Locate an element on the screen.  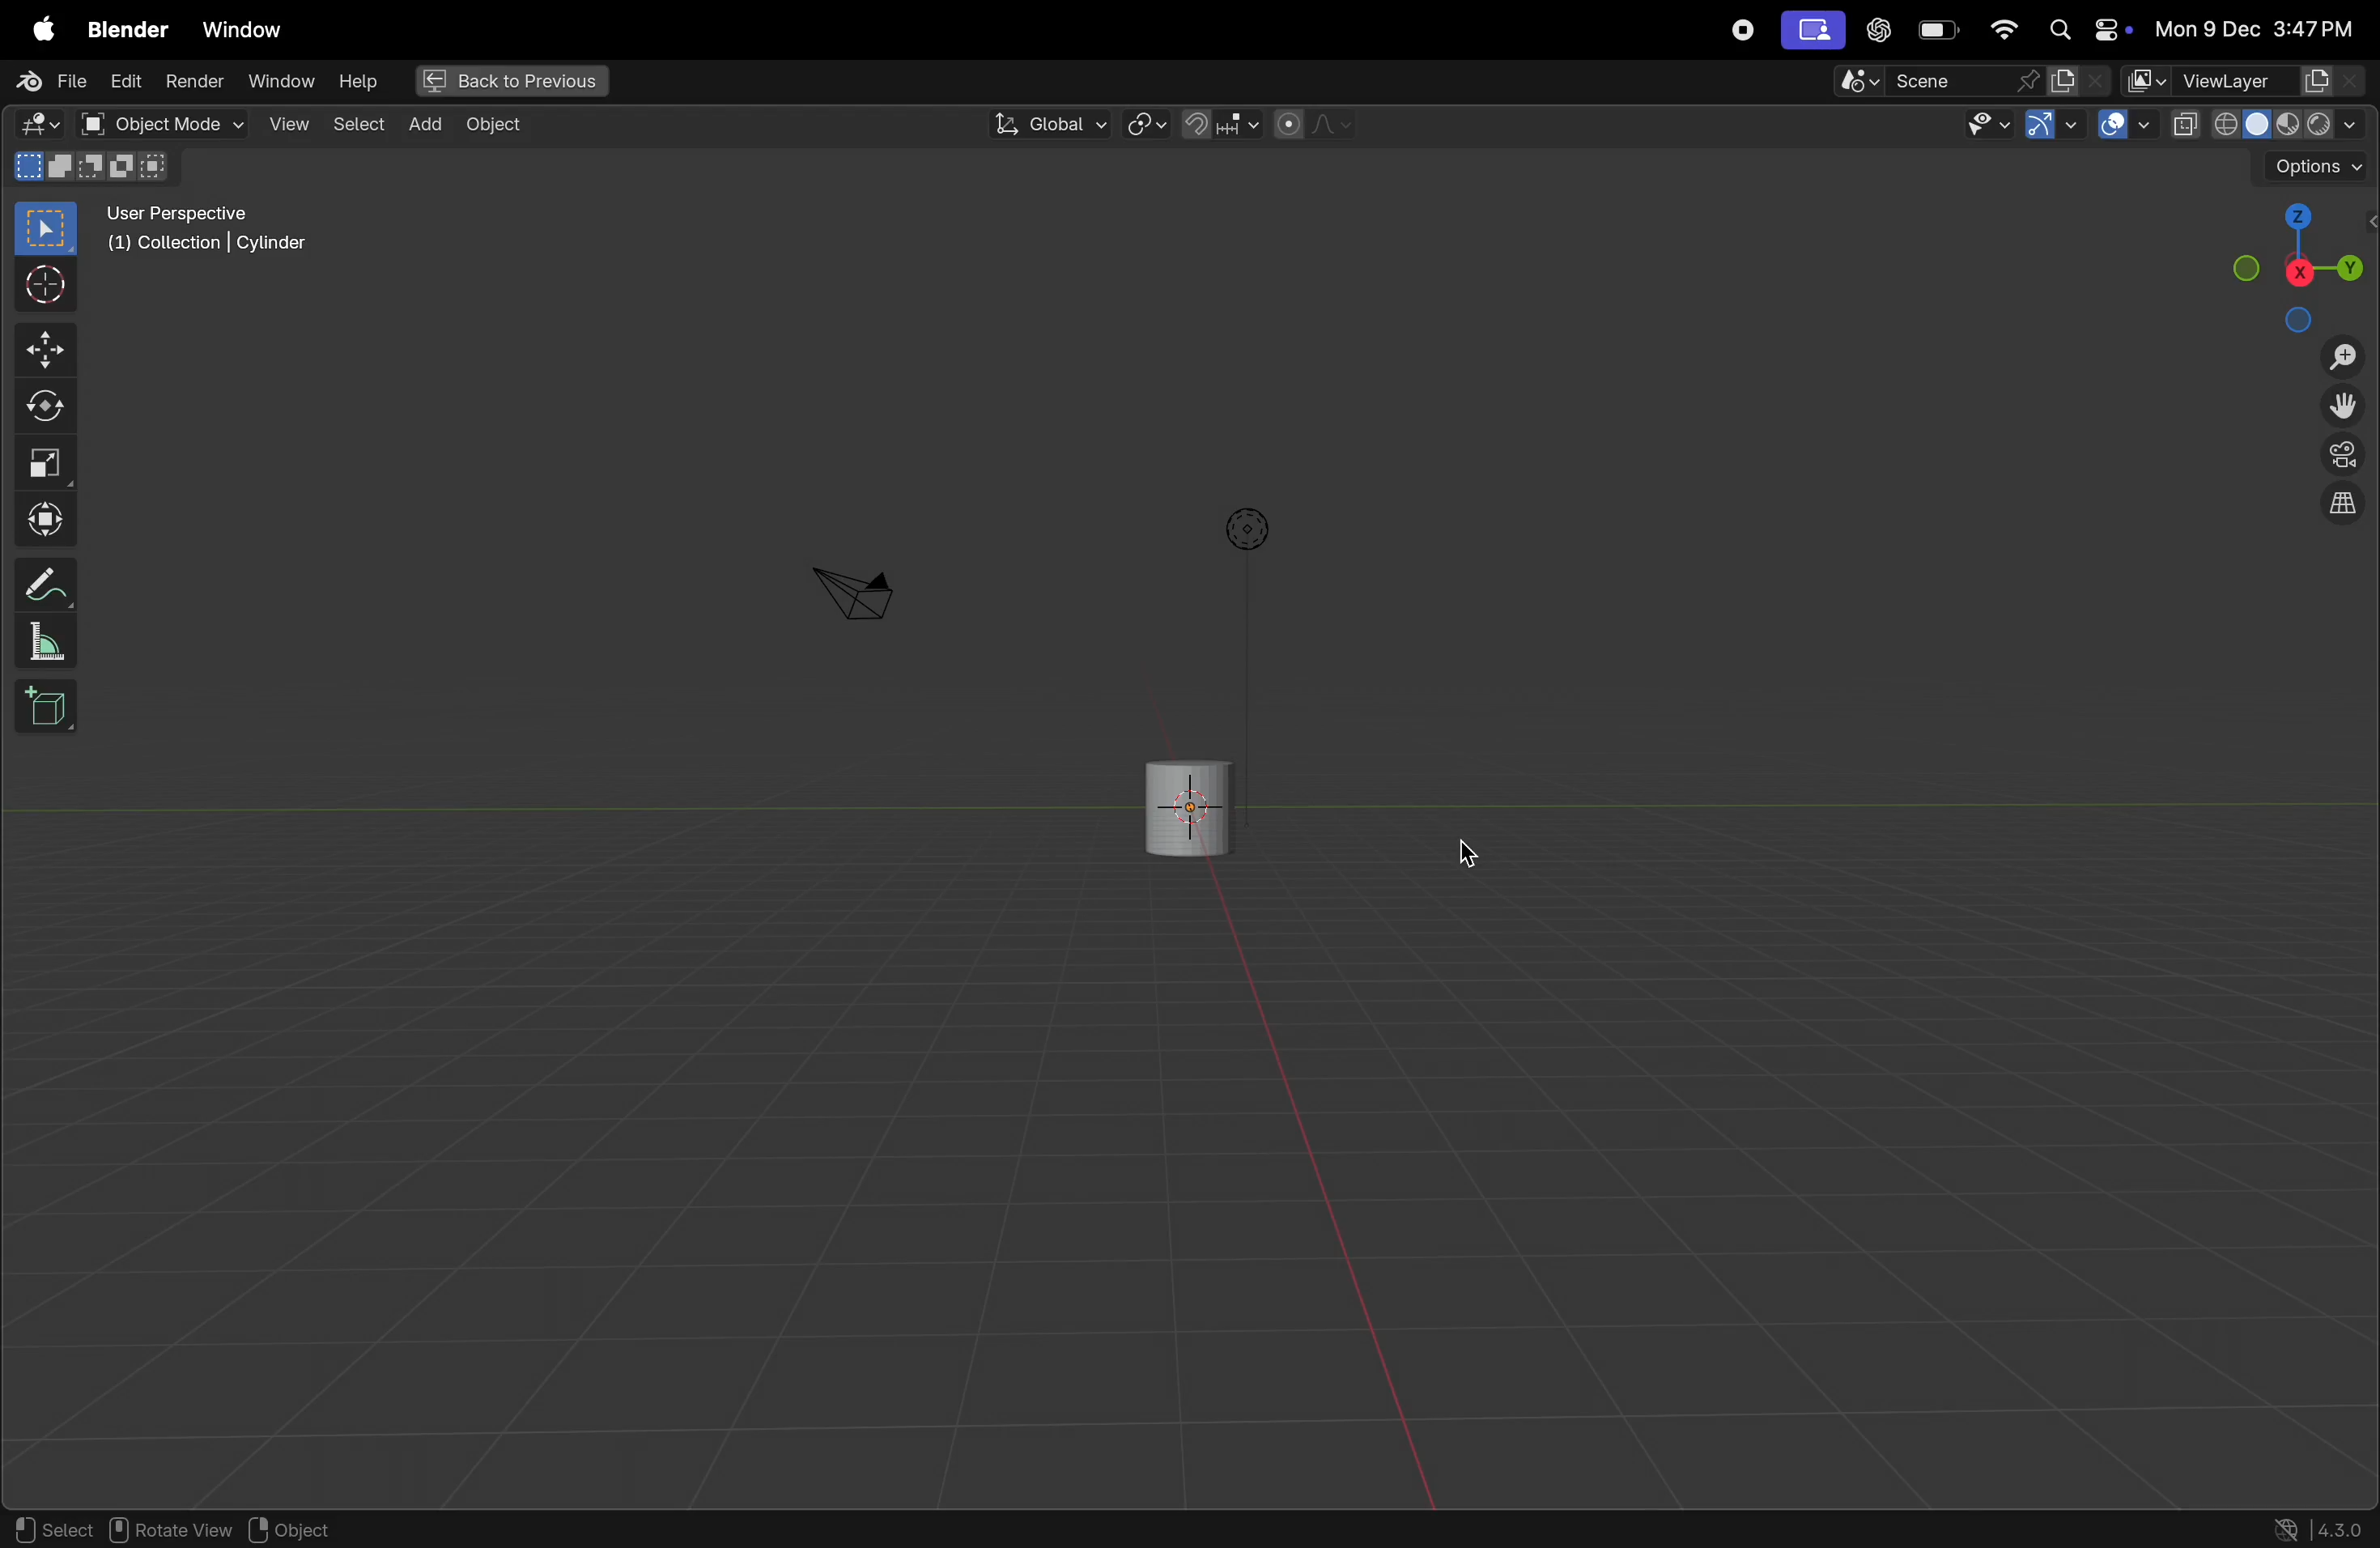
Blender is located at coordinates (121, 25).